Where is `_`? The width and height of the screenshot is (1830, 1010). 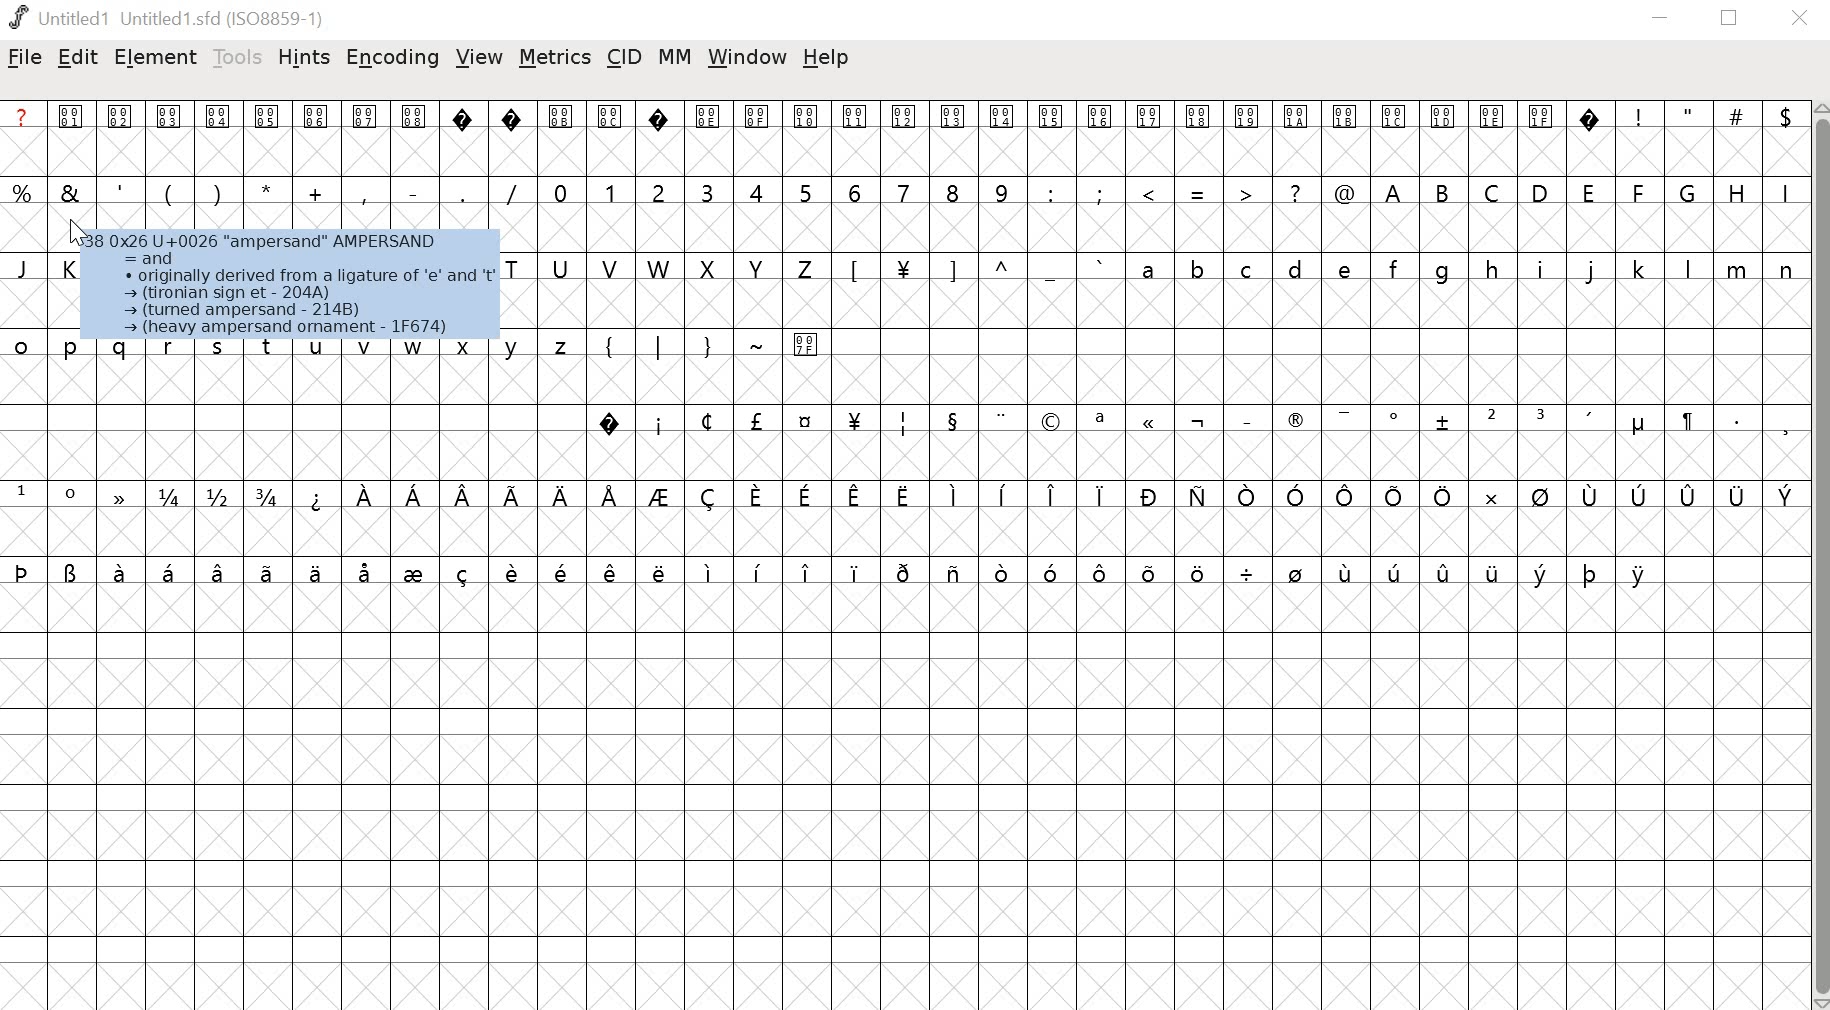 _ is located at coordinates (1054, 270).